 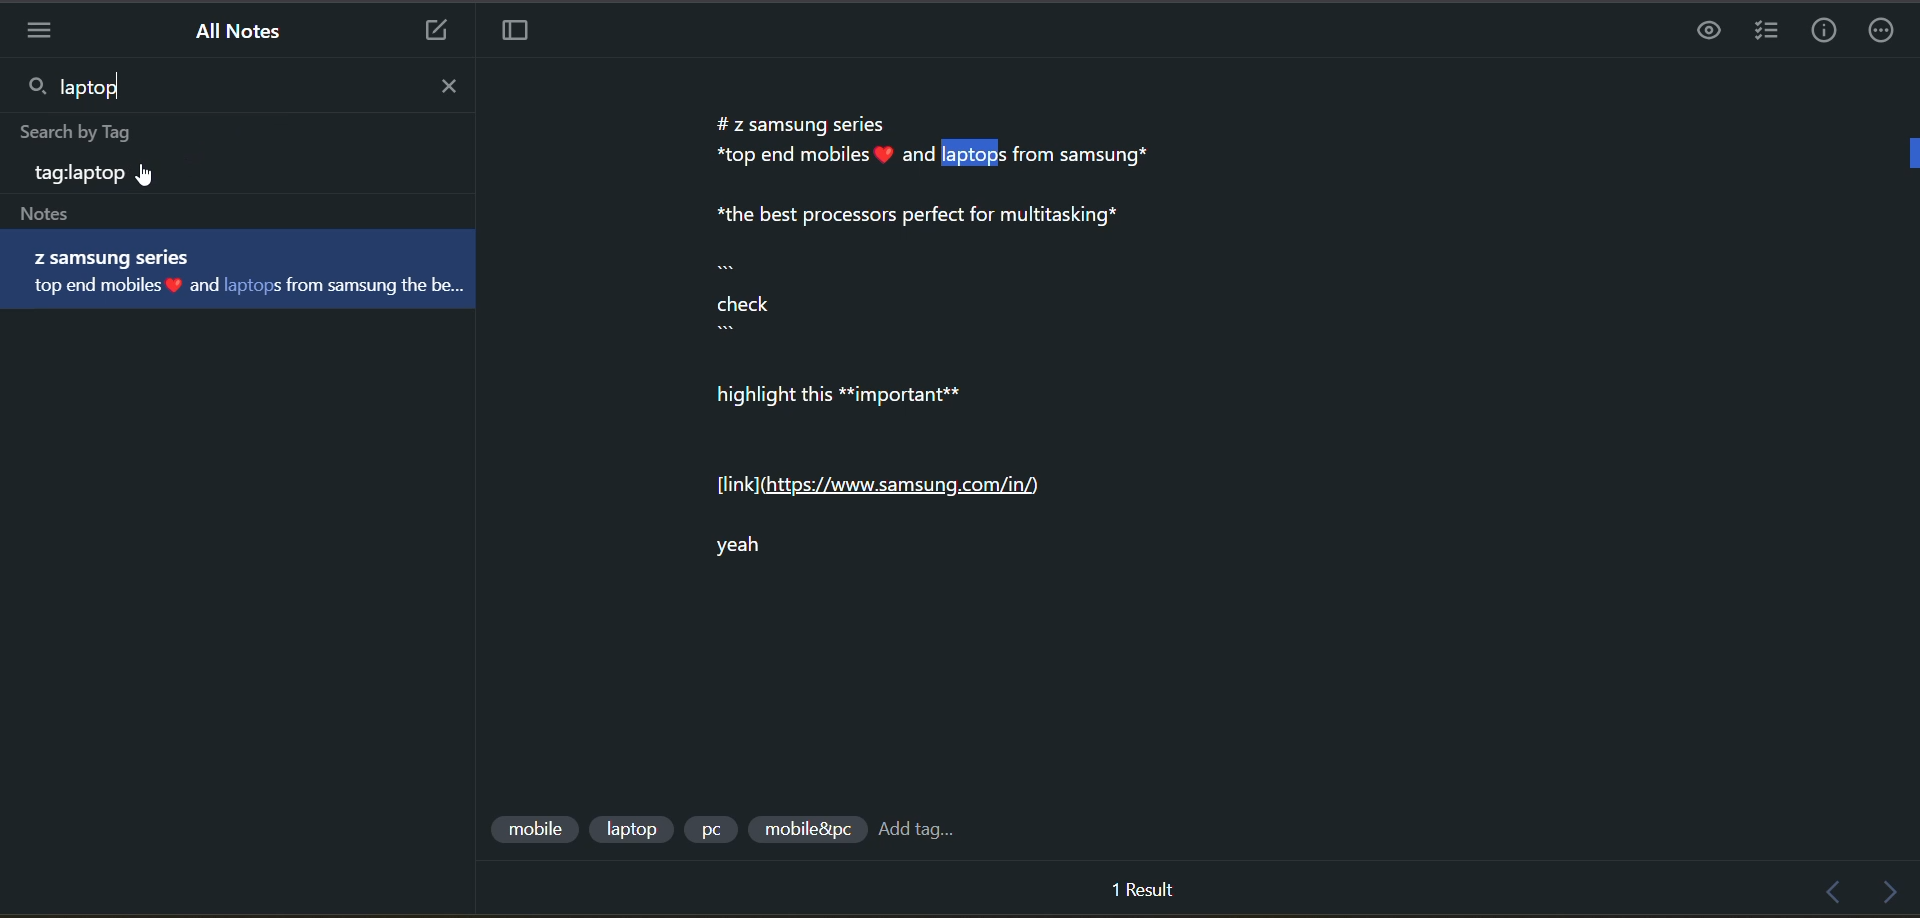 What do you see at coordinates (430, 32) in the screenshot?
I see `add new note` at bounding box center [430, 32].